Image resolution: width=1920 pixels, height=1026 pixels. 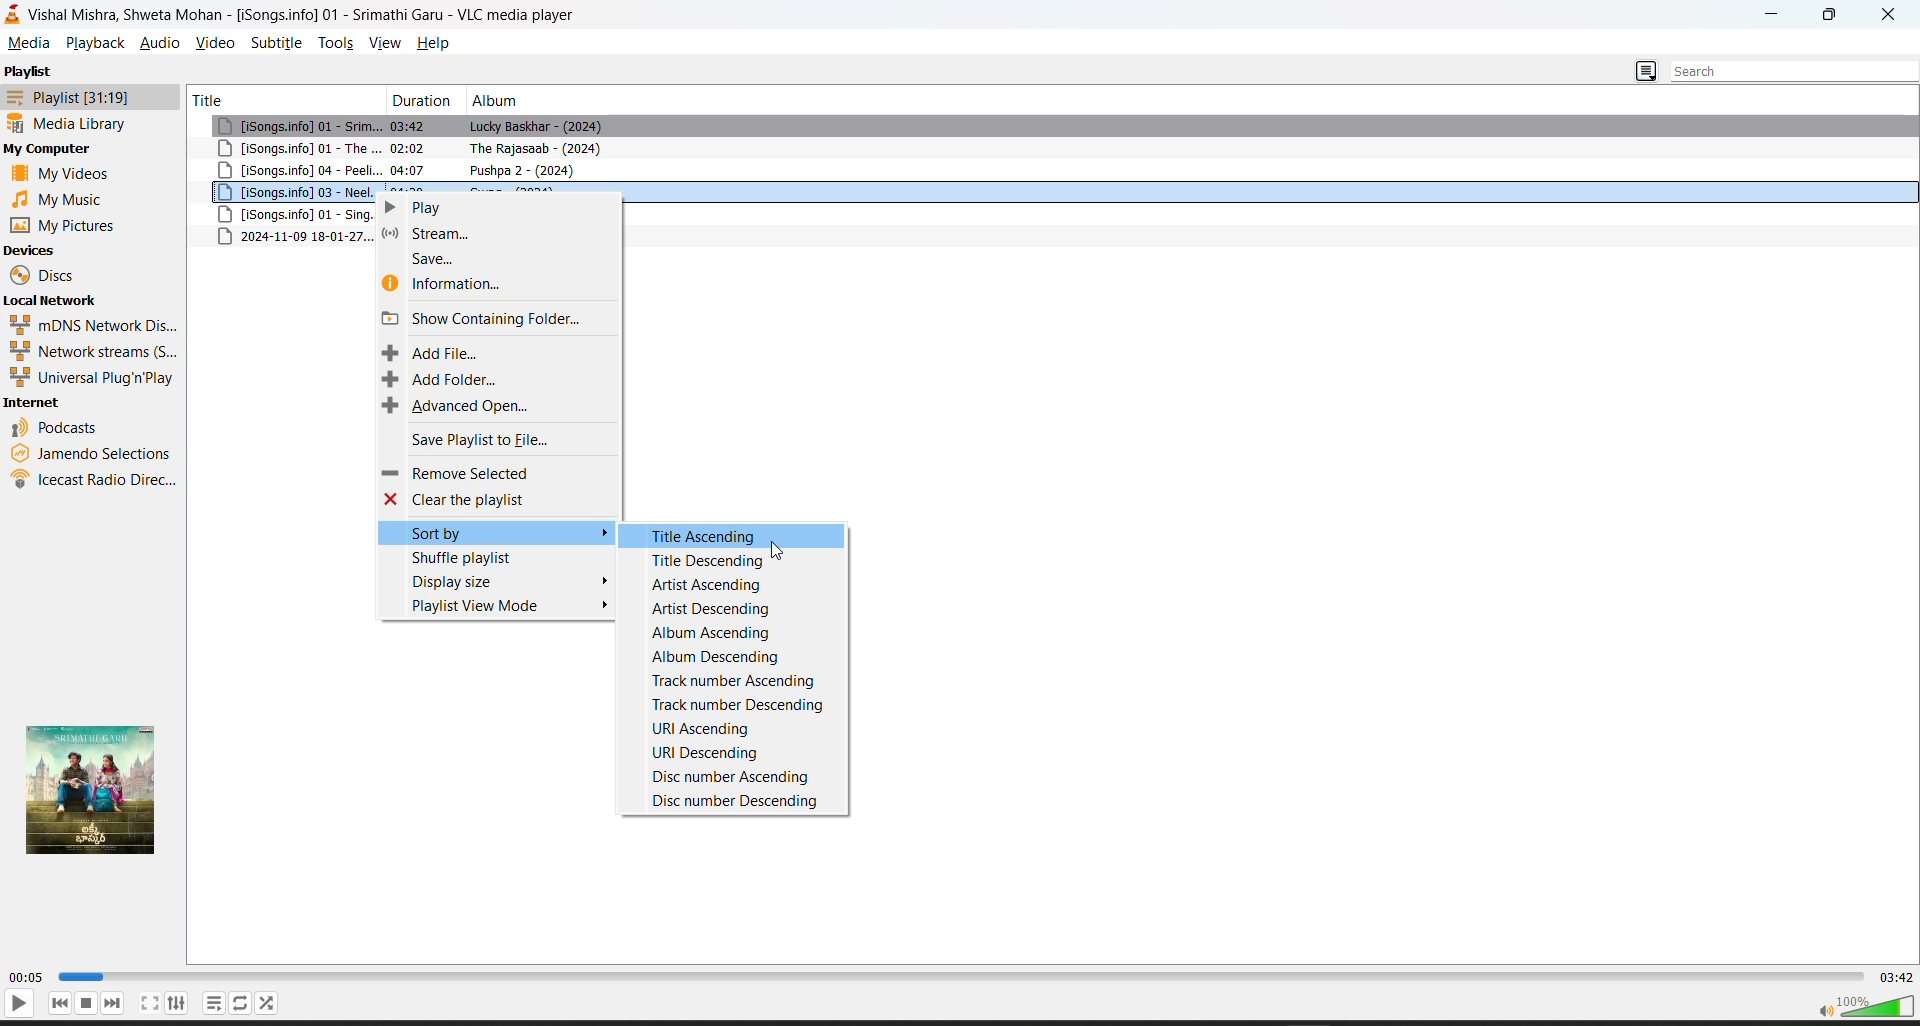 I want to click on current track time, so click(x=24, y=978).